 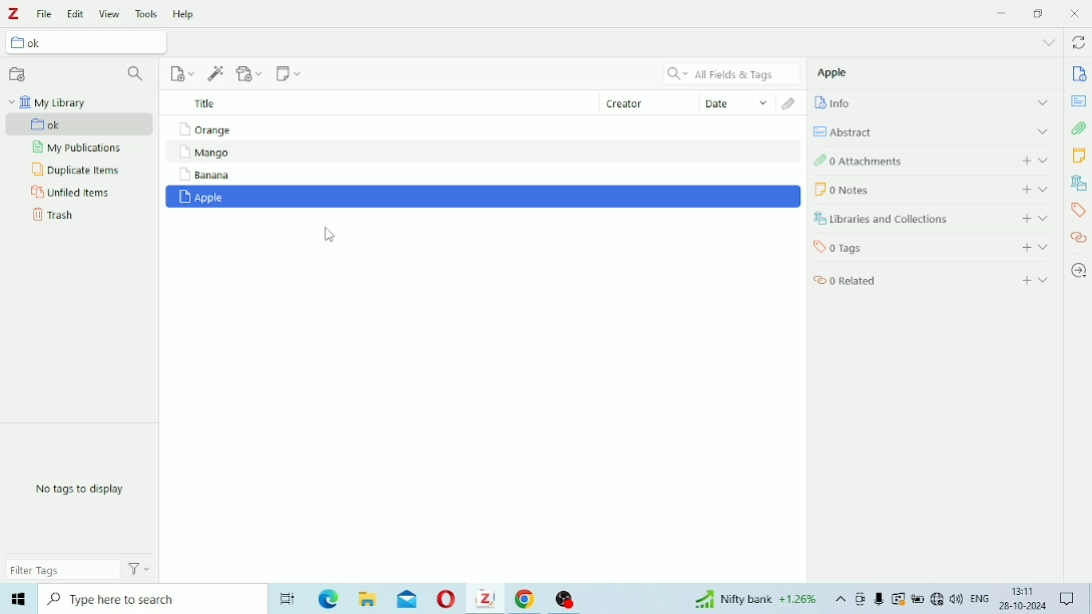 I want to click on Opera browser, so click(x=444, y=601).